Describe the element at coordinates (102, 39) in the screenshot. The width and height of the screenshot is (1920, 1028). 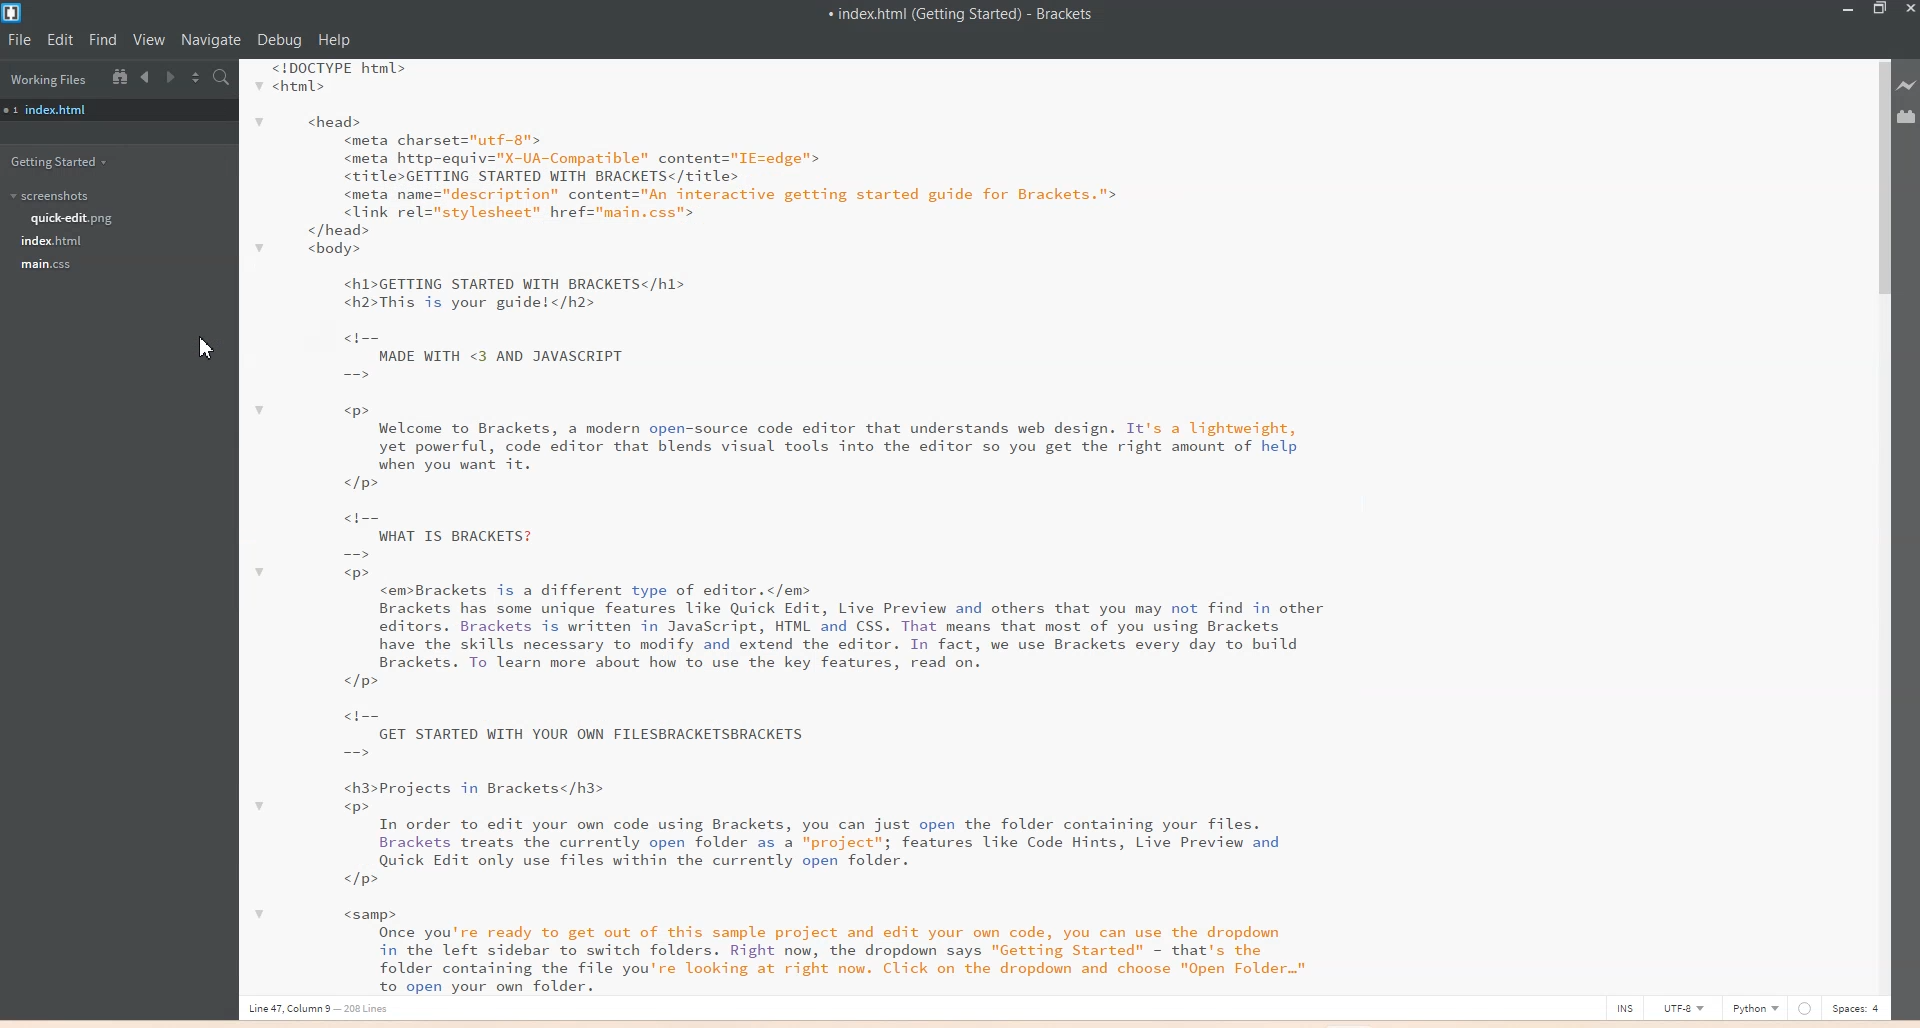
I see `Find` at that location.